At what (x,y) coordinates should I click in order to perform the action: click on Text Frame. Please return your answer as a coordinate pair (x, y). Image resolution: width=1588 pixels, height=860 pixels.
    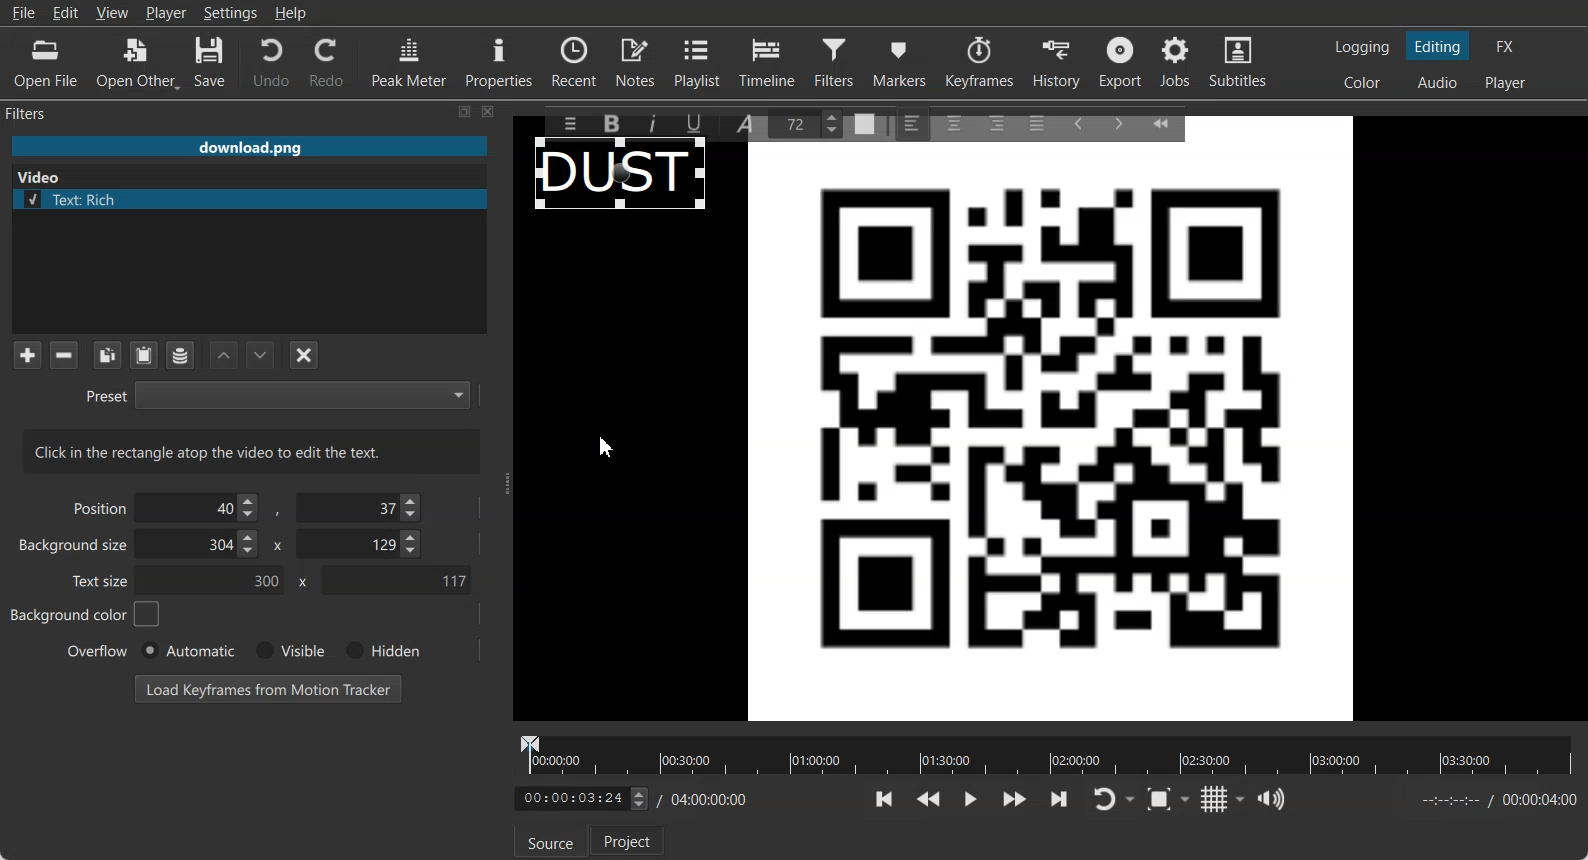
    Looking at the image, I should click on (622, 178).